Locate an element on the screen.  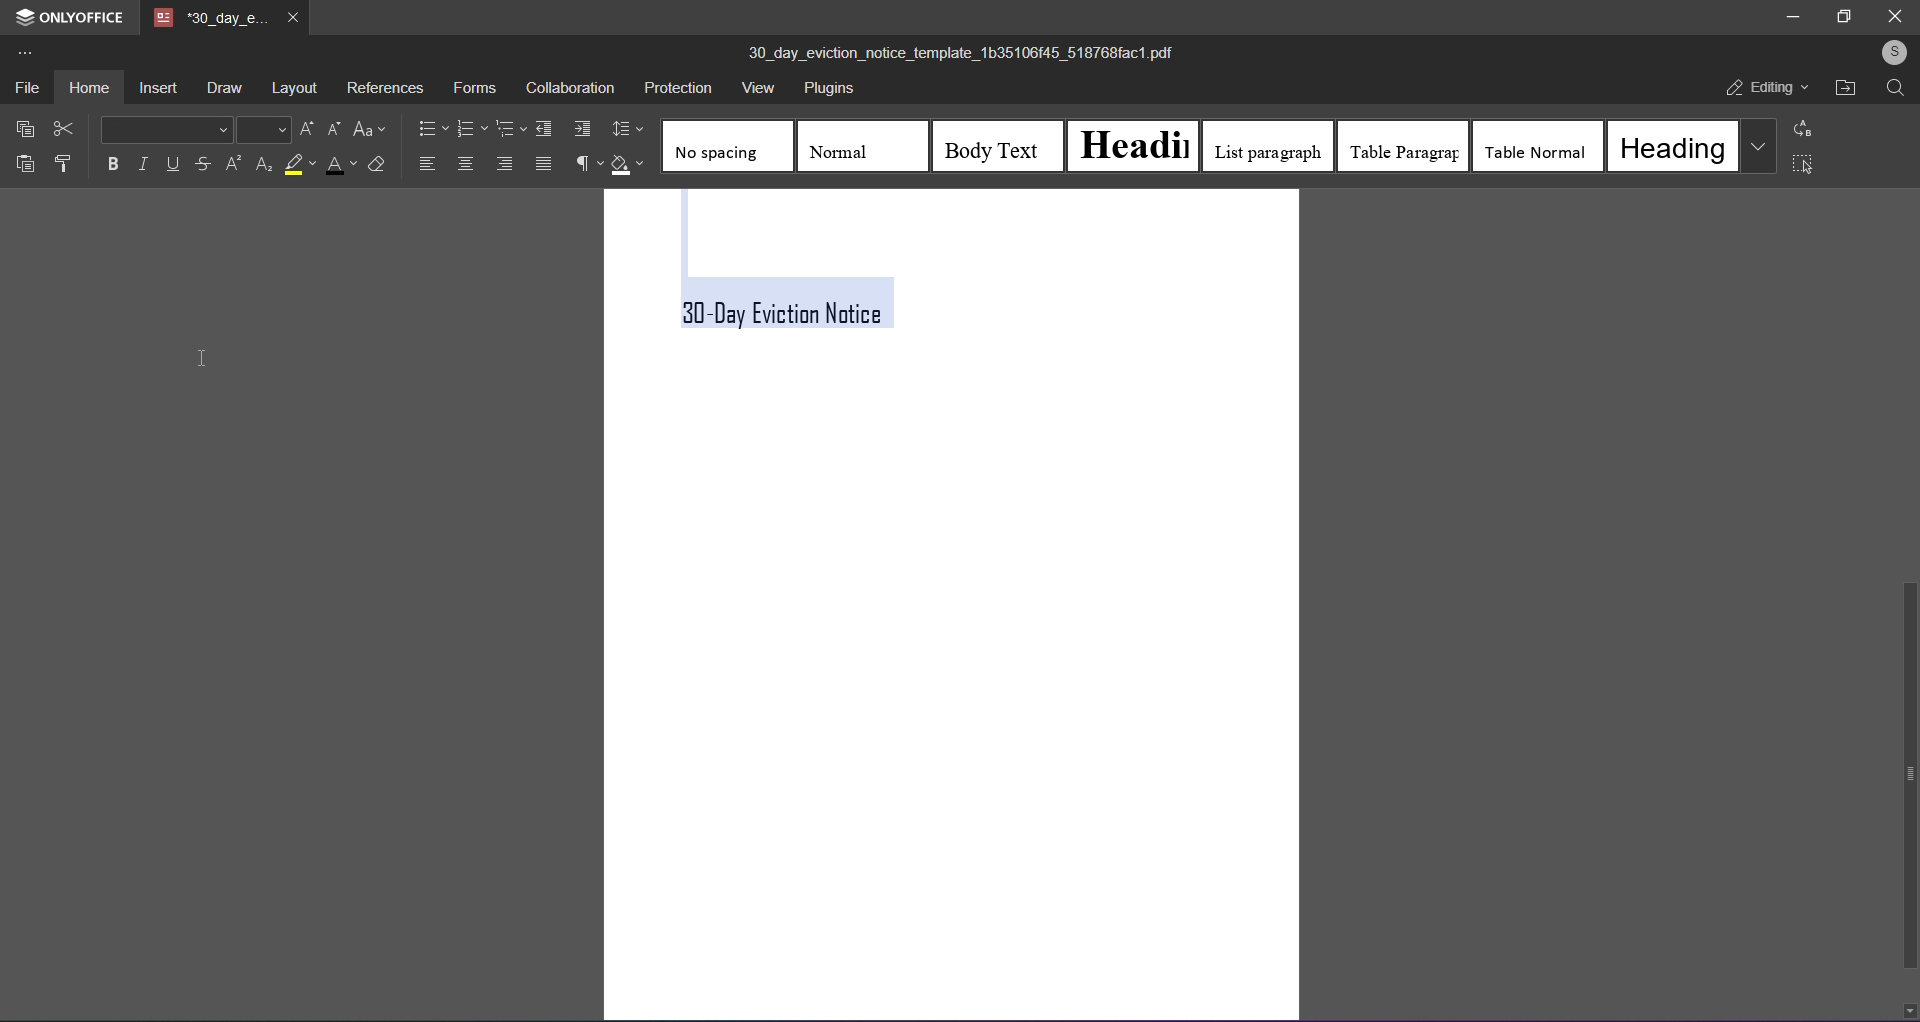
editing is located at coordinates (1767, 88).